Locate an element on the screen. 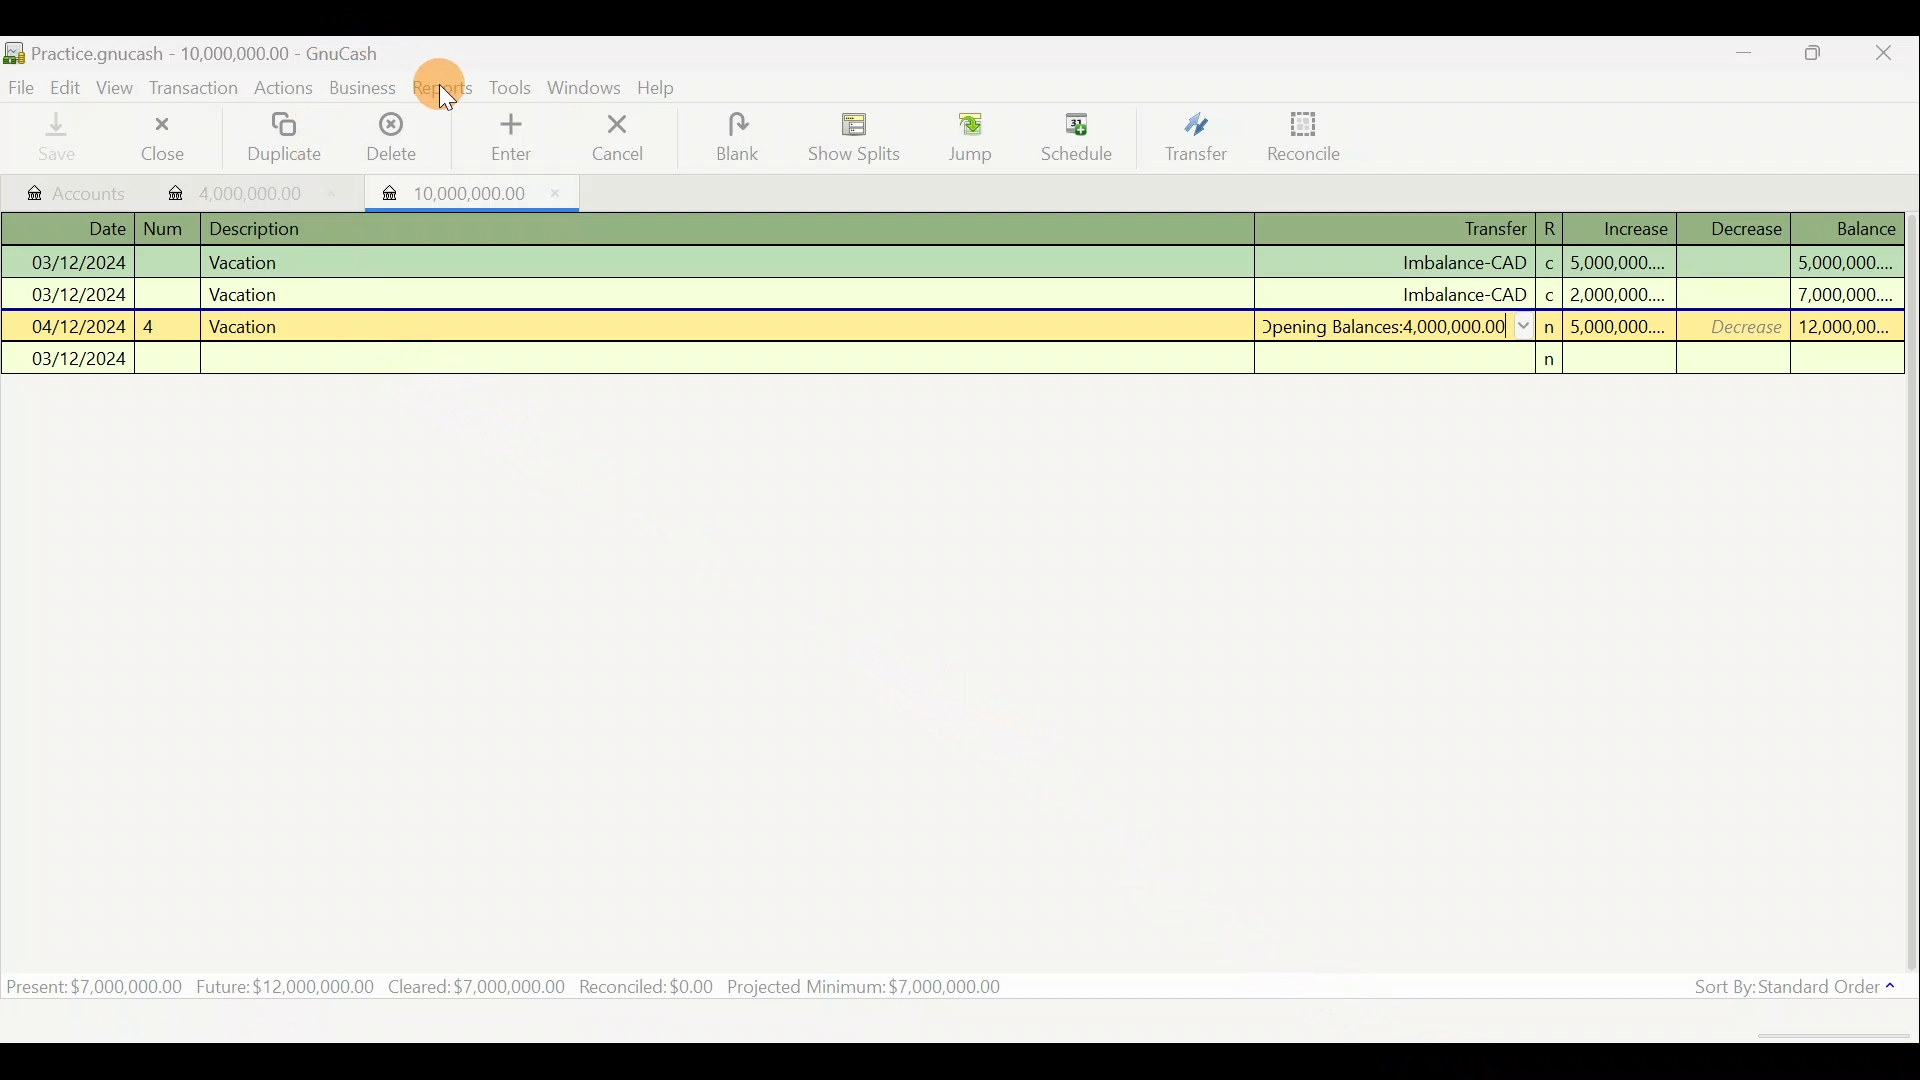  Close is located at coordinates (1891, 53).